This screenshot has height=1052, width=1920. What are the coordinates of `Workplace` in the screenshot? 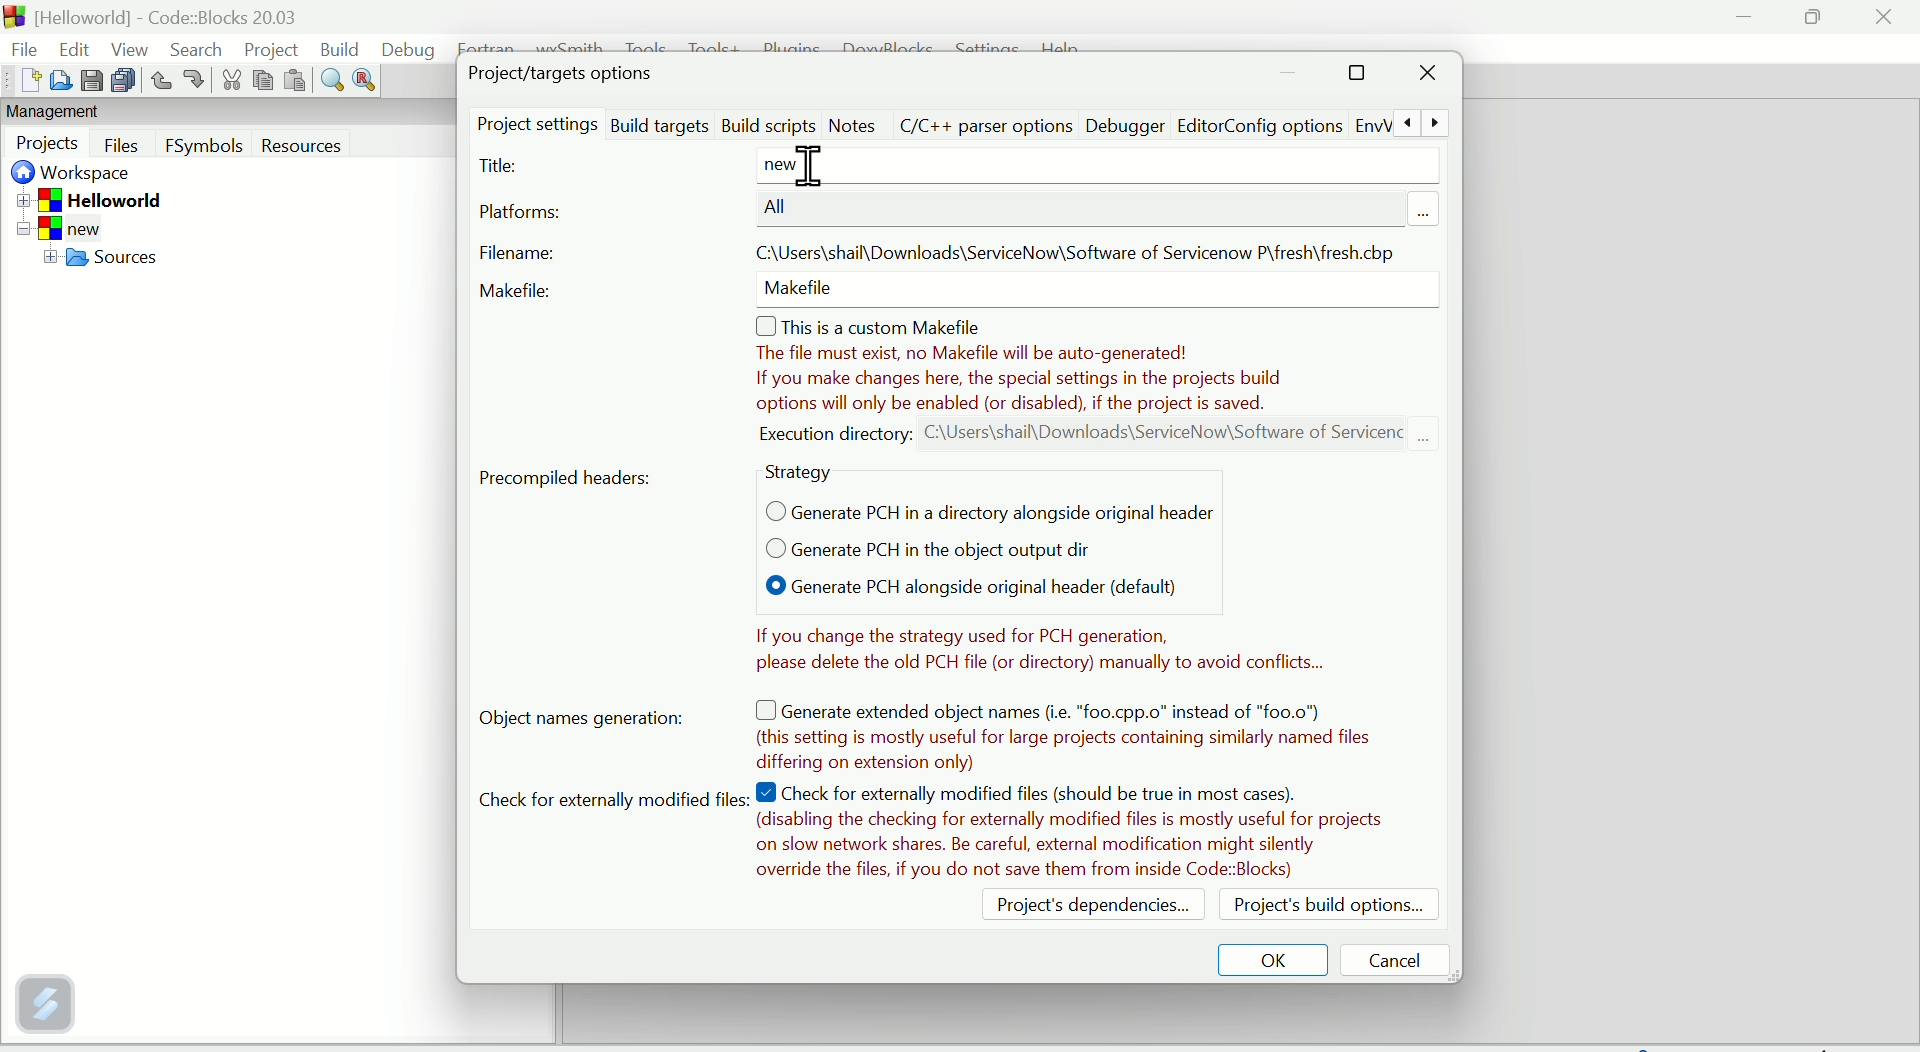 It's located at (78, 175).